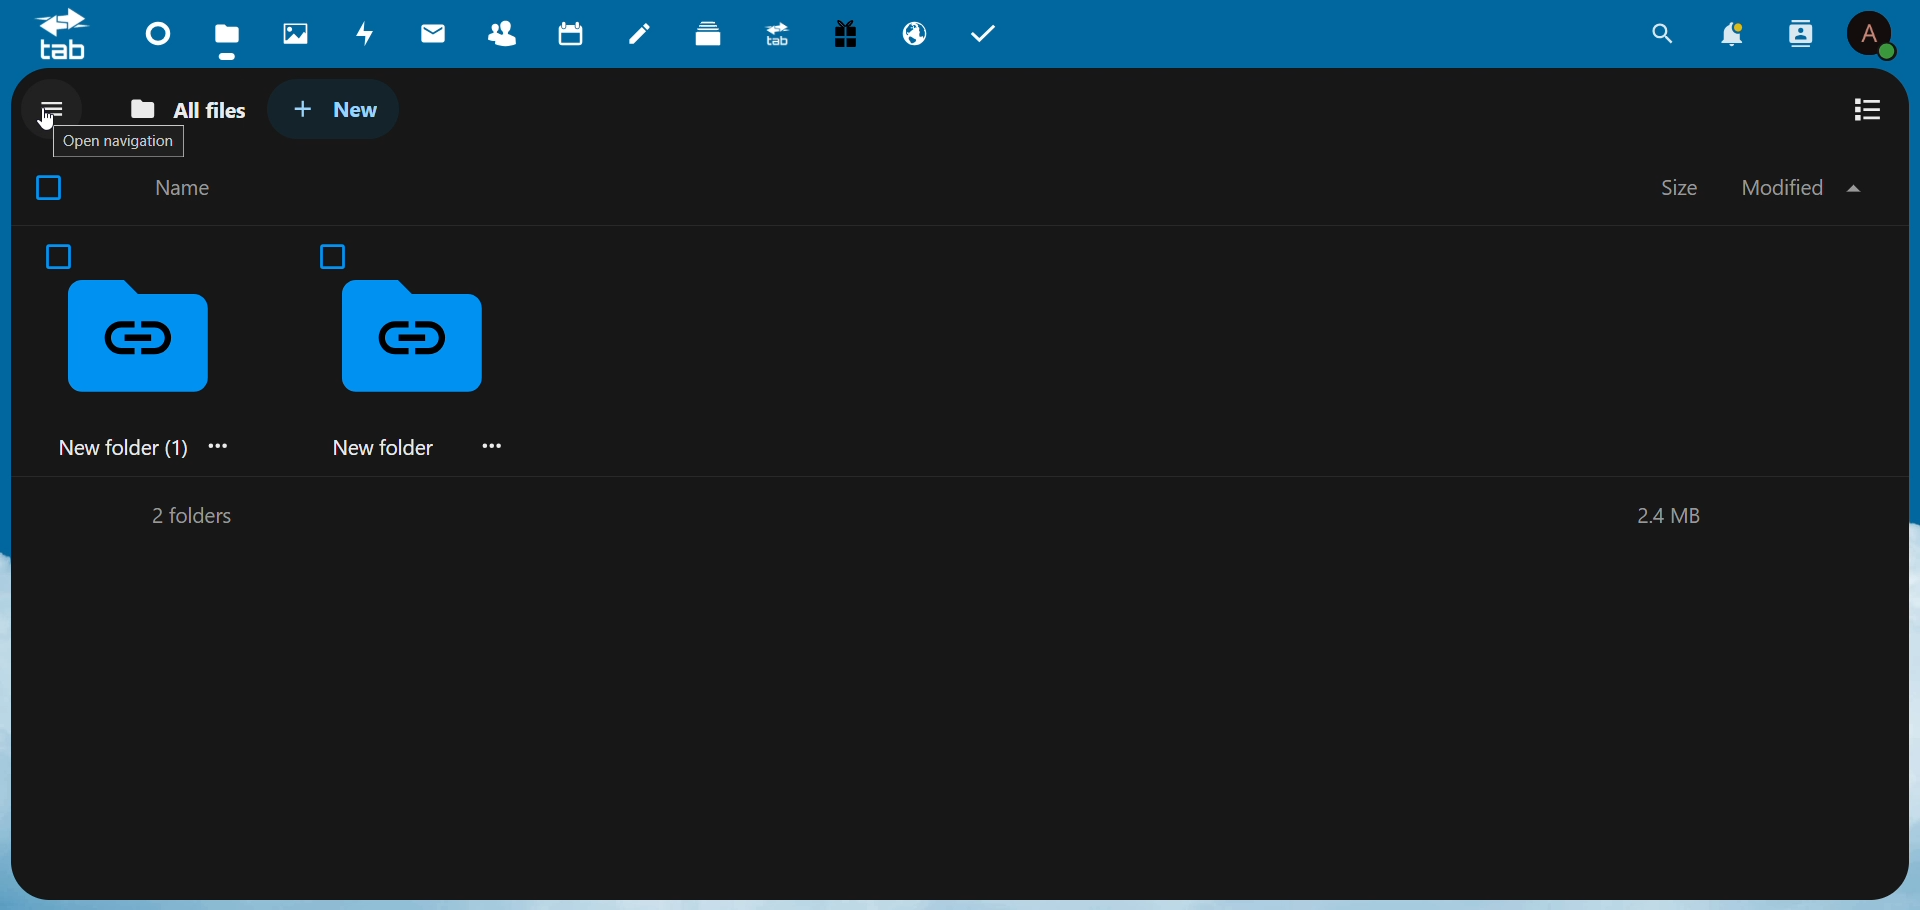 Image resolution: width=1920 pixels, height=910 pixels. What do you see at coordinates (160, 31) in the screenshot?
I see `dashboard` at bounding box center [160, 31].